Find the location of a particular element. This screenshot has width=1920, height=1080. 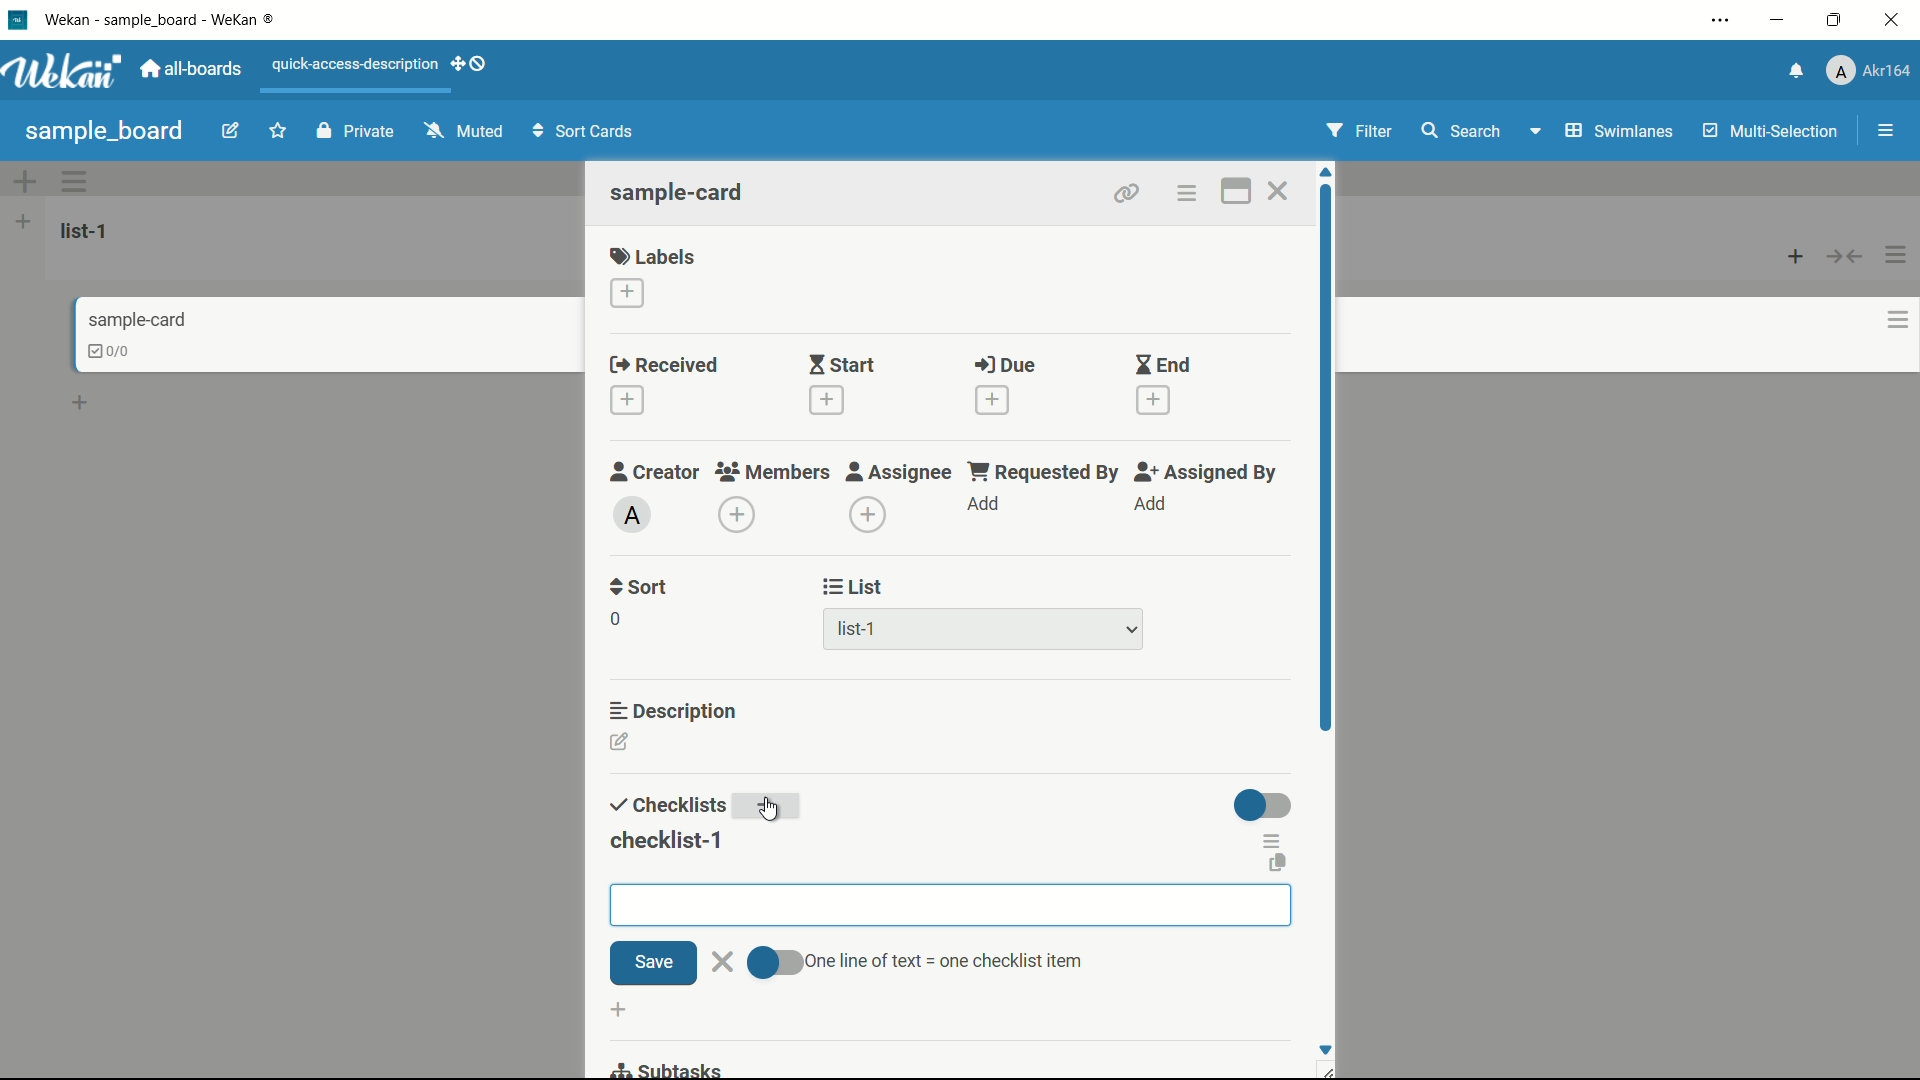

assignee is located at coordinates (899, 472).